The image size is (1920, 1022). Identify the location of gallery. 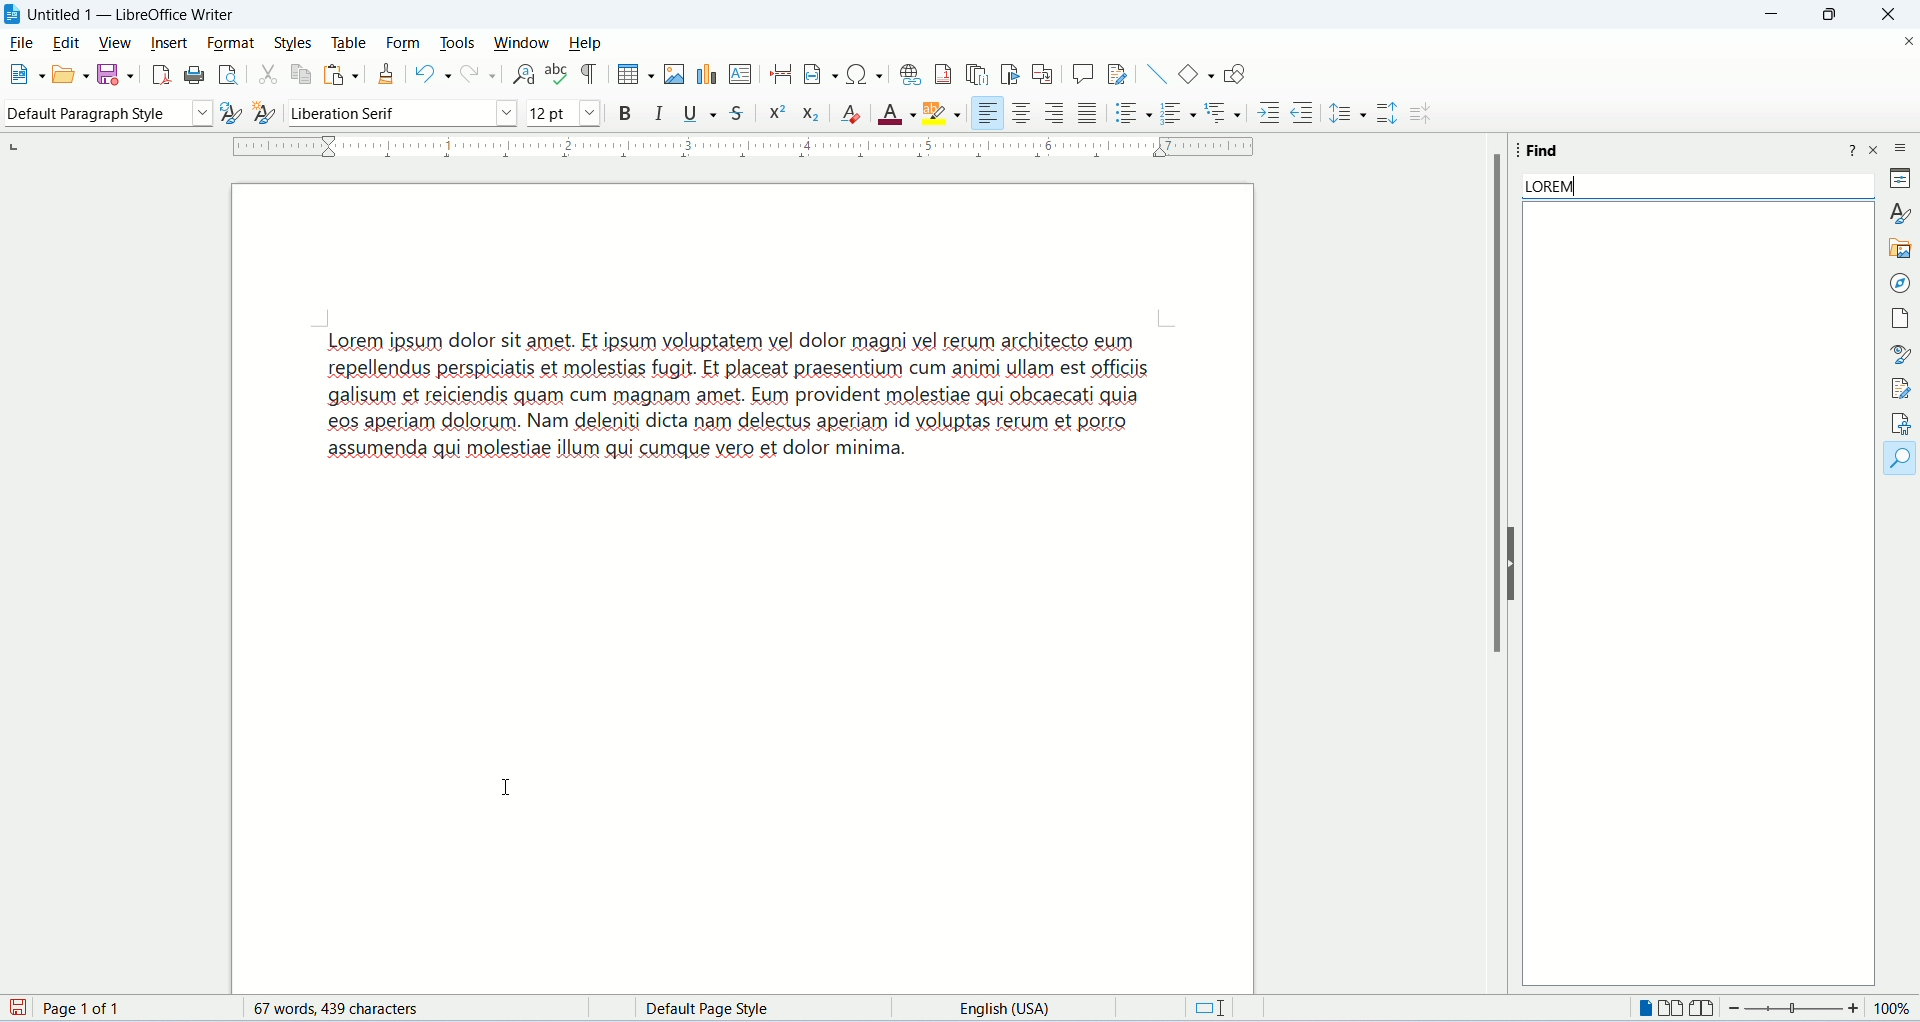
(1899, 246).